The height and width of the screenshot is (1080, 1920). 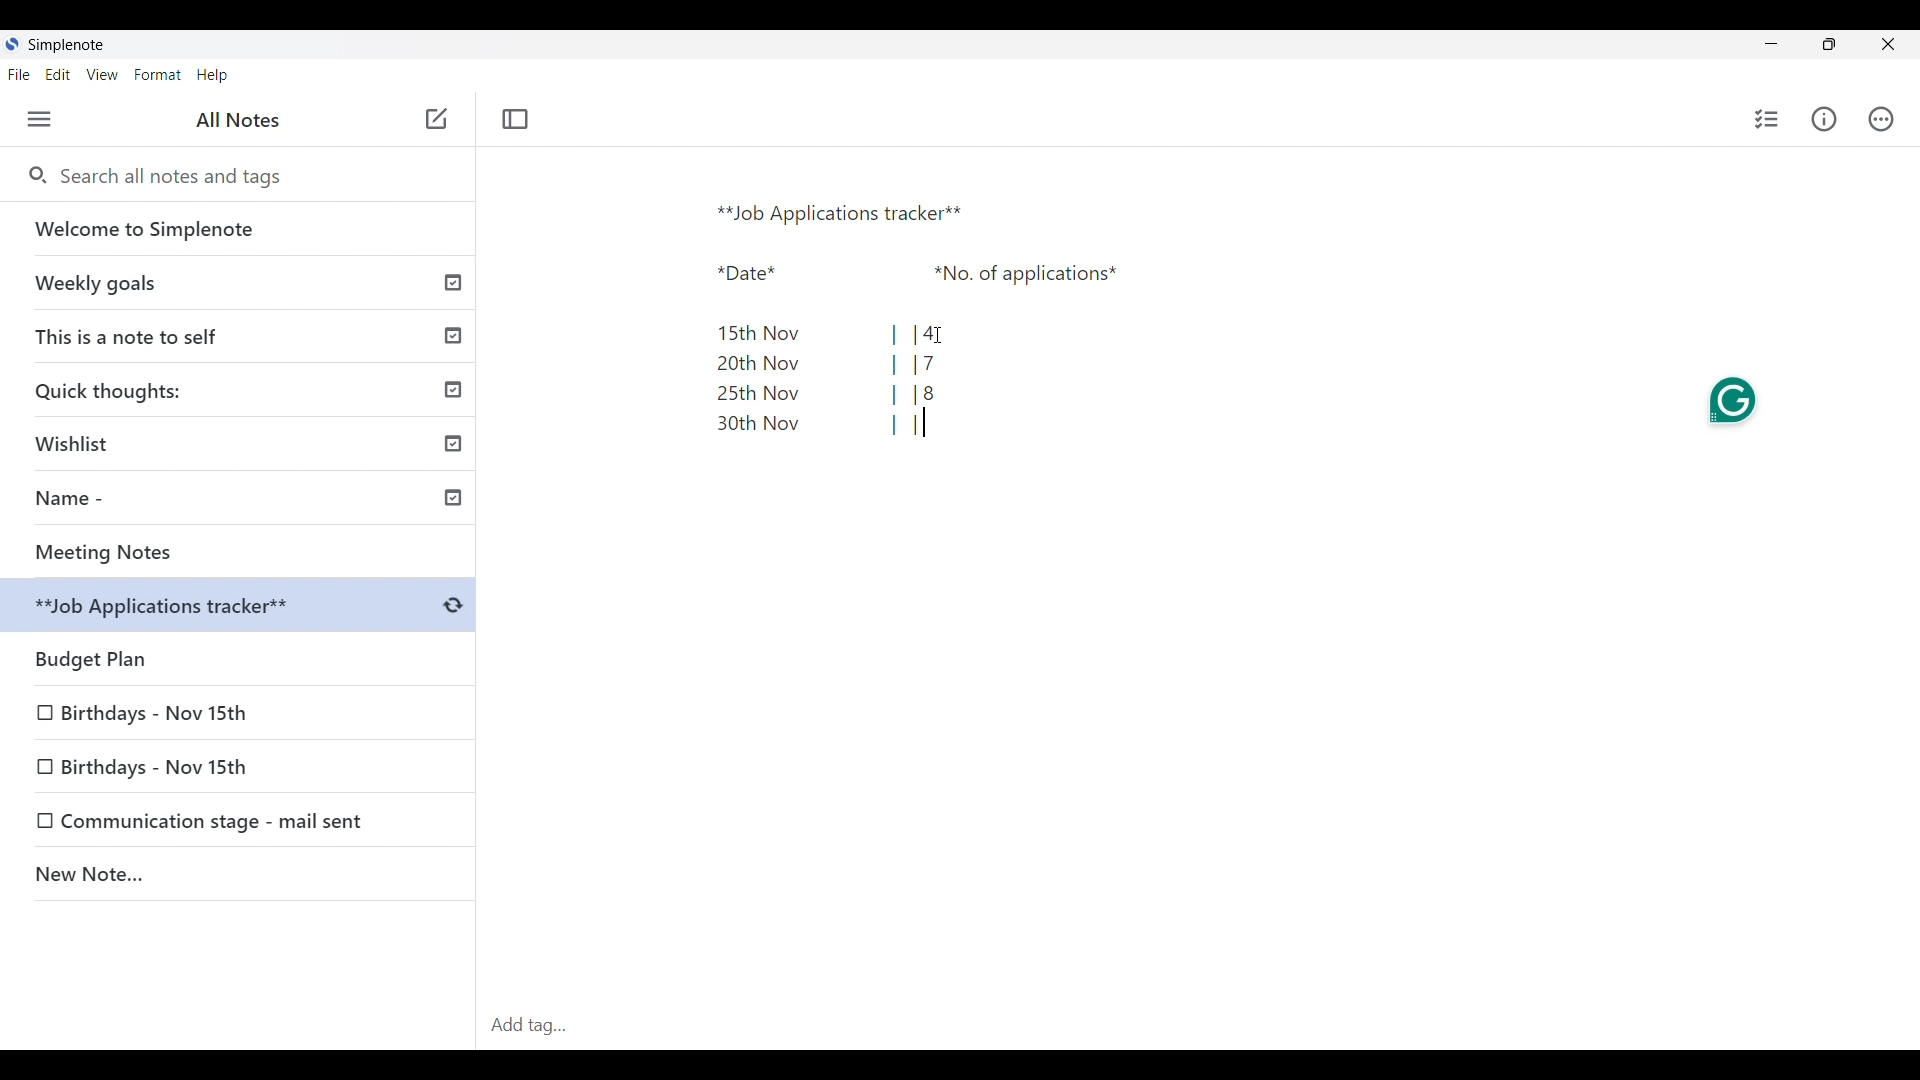 What do you see at coordinates (241, 335) in the screenshot?
I see `This is a note to self` at bounding box center [241, 335].